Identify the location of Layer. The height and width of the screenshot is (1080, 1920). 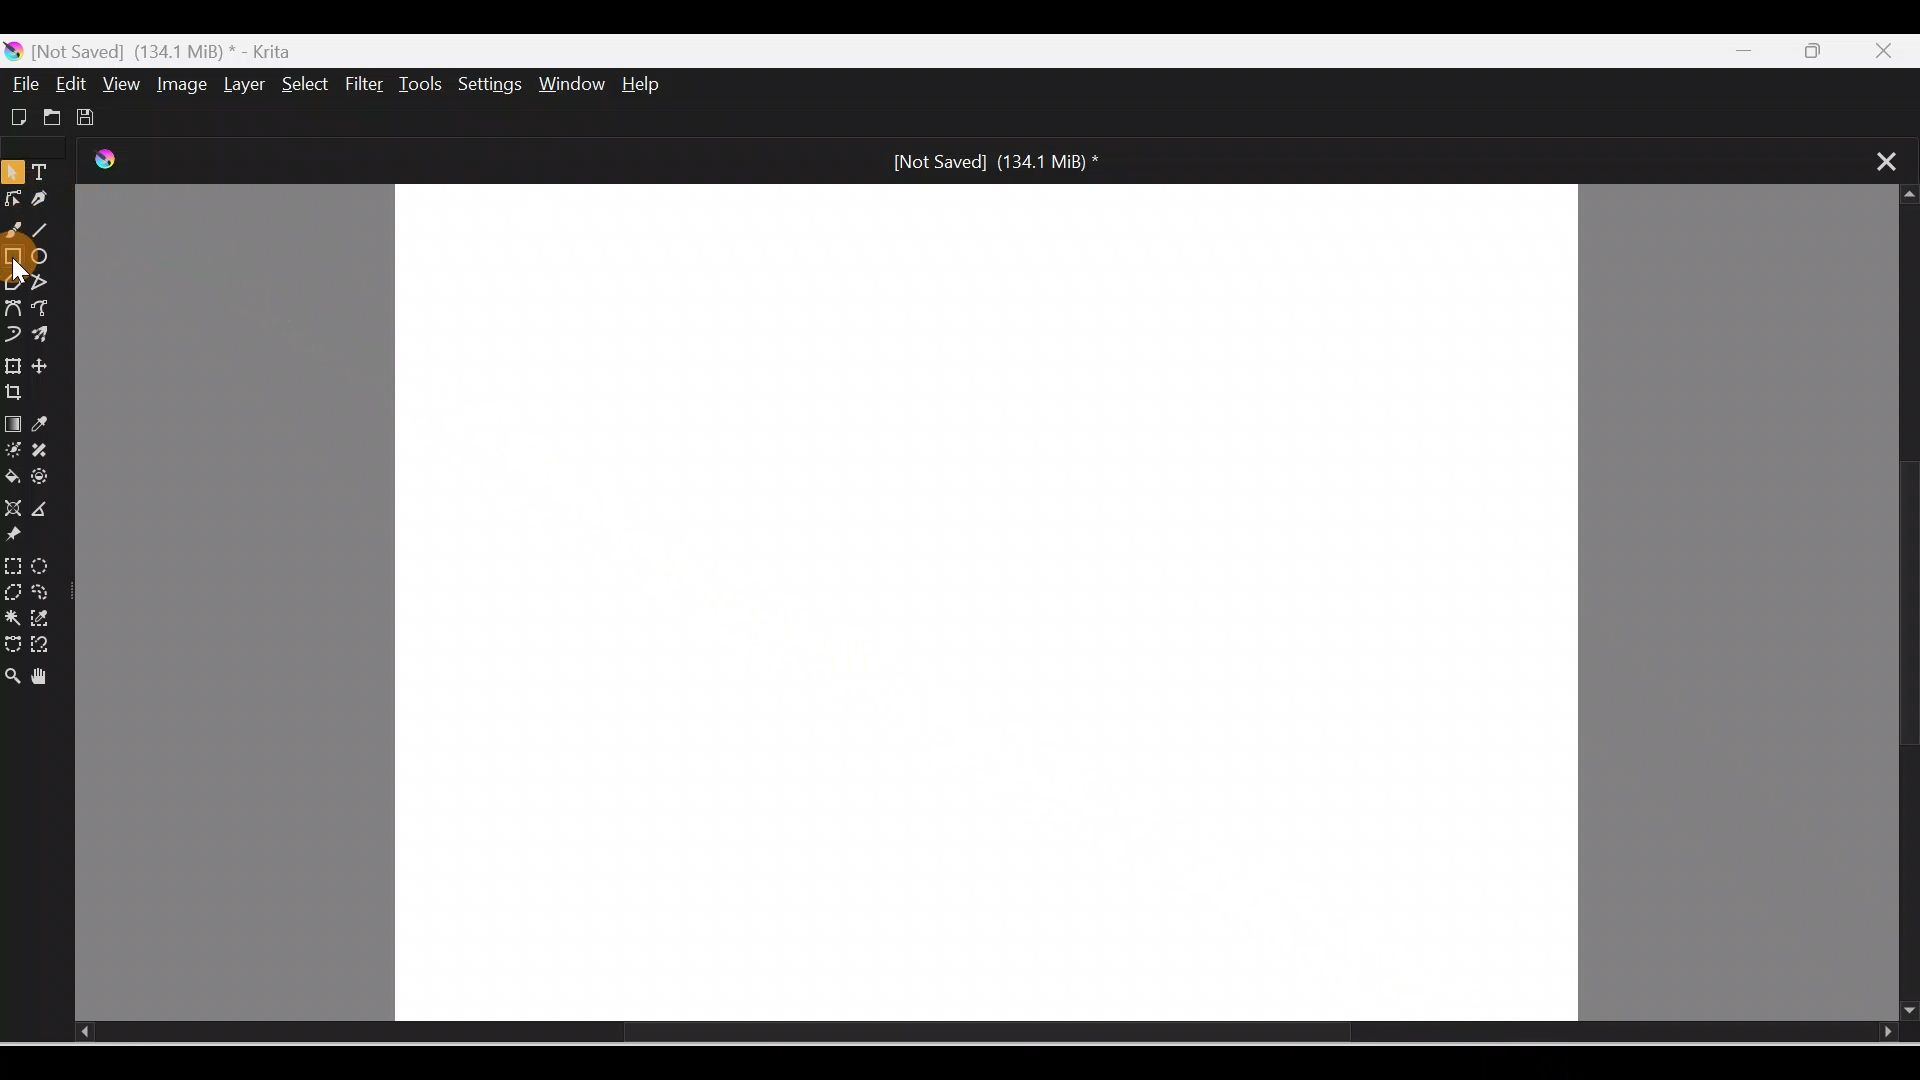
(240, 85).